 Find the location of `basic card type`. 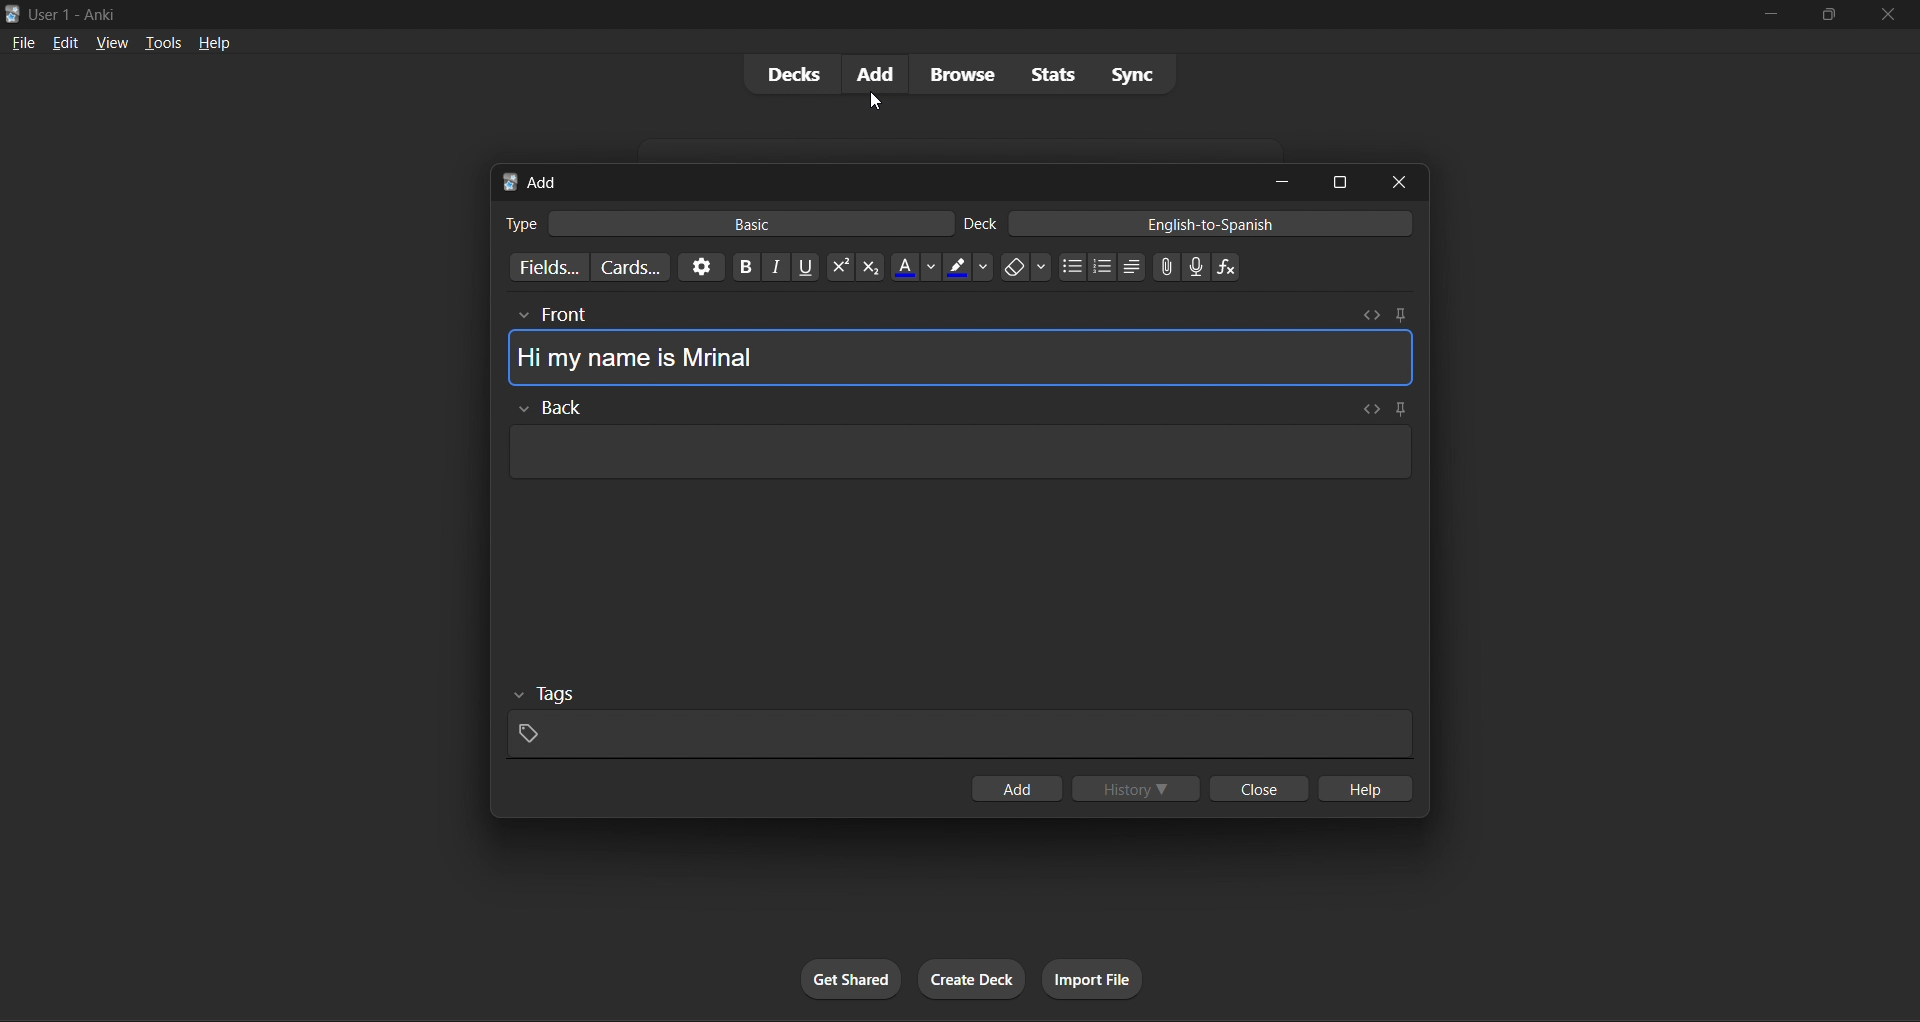

basic card type is located at coordinates (726, 220).